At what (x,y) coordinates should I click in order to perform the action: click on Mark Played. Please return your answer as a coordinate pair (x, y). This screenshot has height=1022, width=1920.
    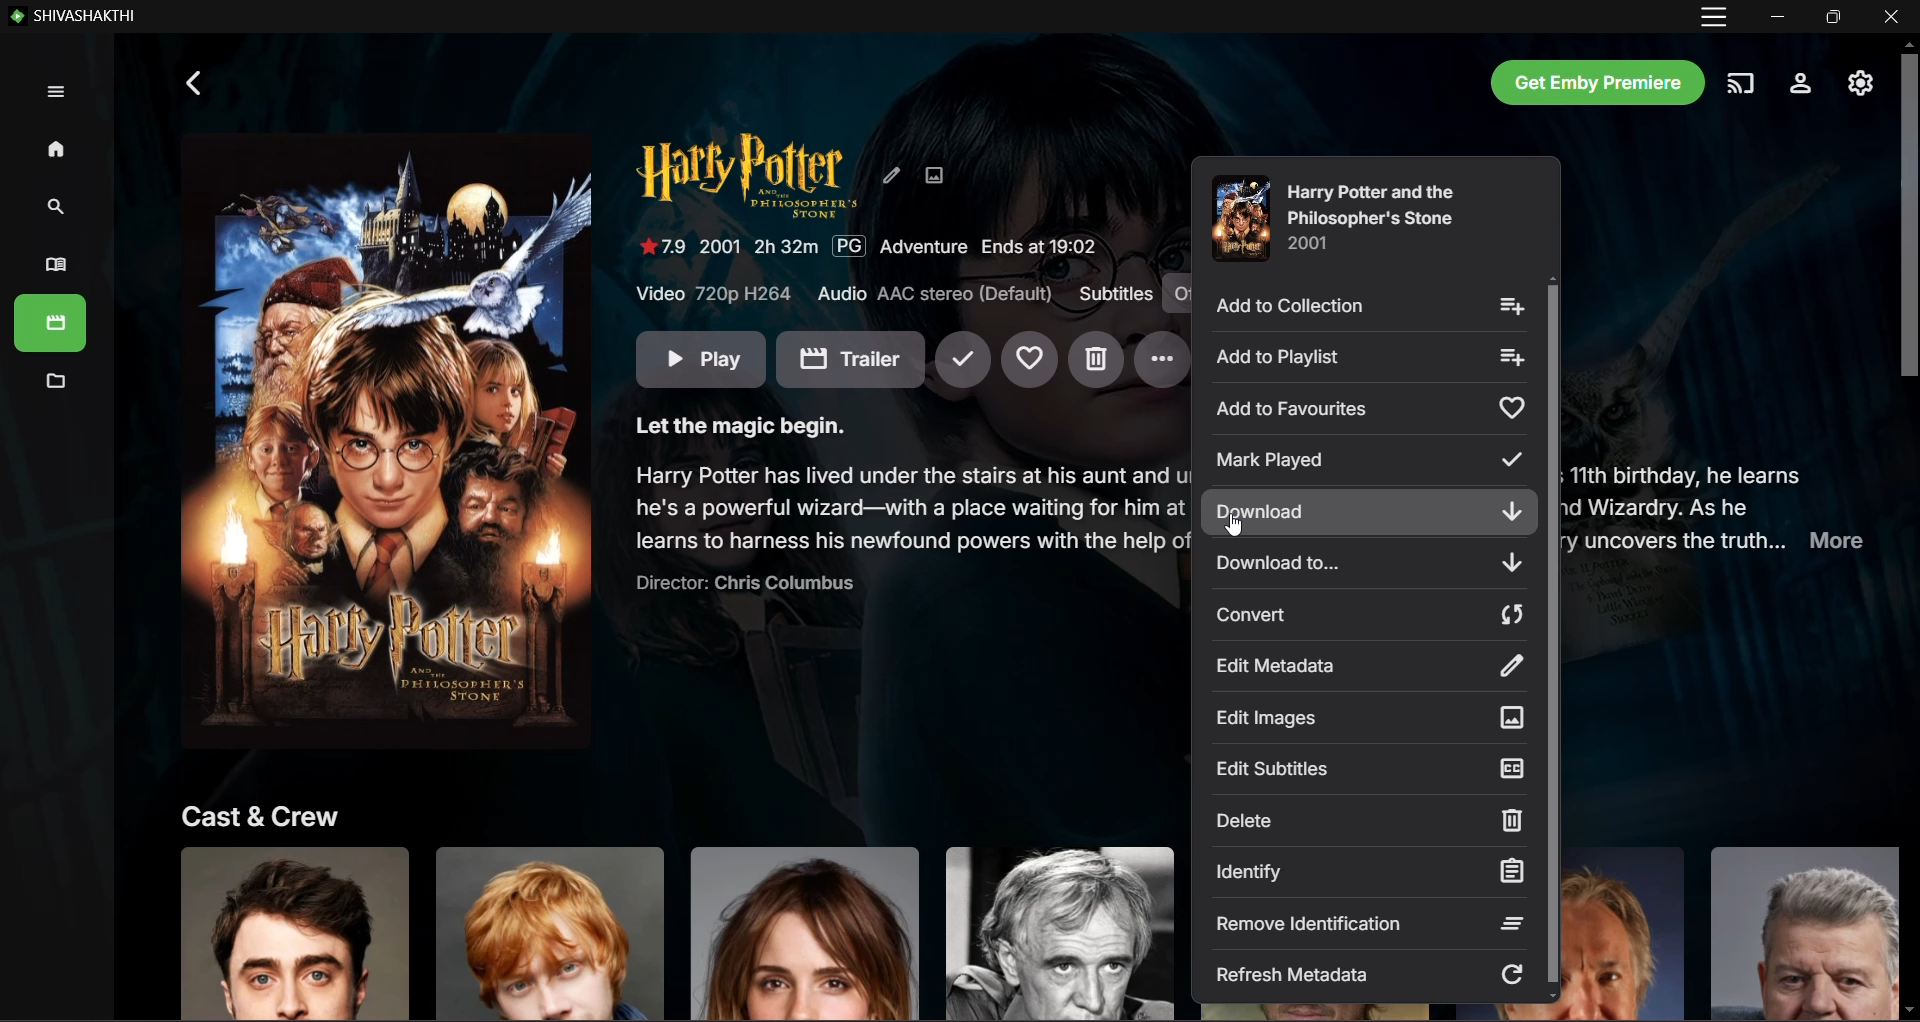
    Looking at the image, I should click on (1372, 459).